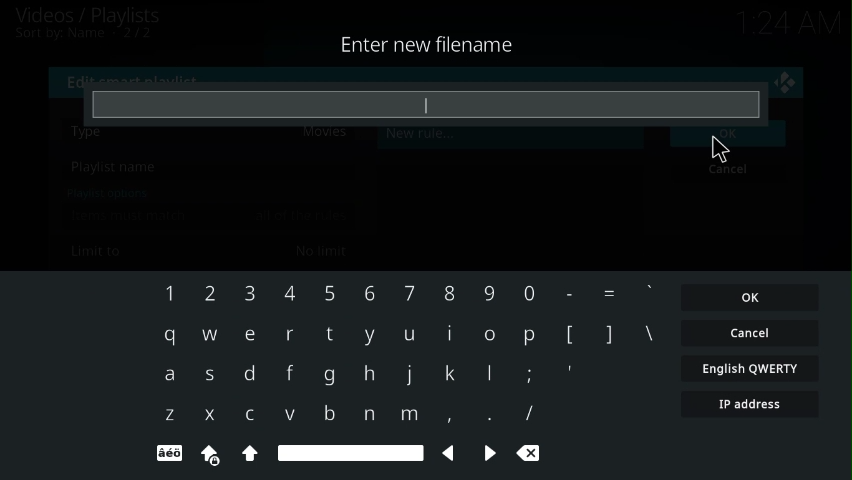 Image resolution: width=852 pixels, height=480 pixels. Describe the element at coordinates (721, 147) in the screenshot. I see `cursor` at that location.